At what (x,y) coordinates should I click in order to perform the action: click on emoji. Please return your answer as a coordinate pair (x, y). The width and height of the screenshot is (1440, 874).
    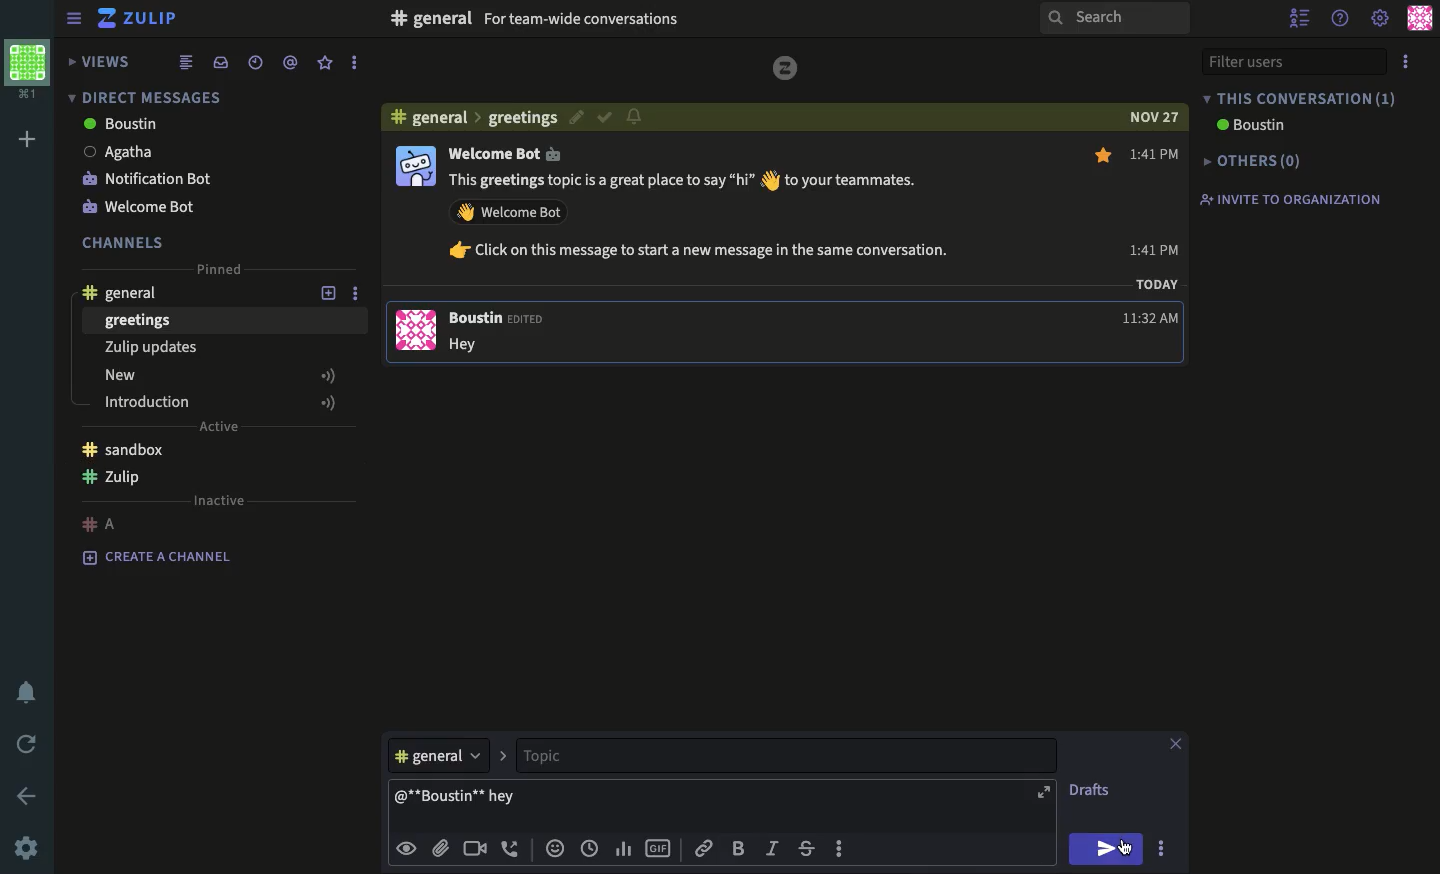
    Looking at the image, I should click on (555, 848).